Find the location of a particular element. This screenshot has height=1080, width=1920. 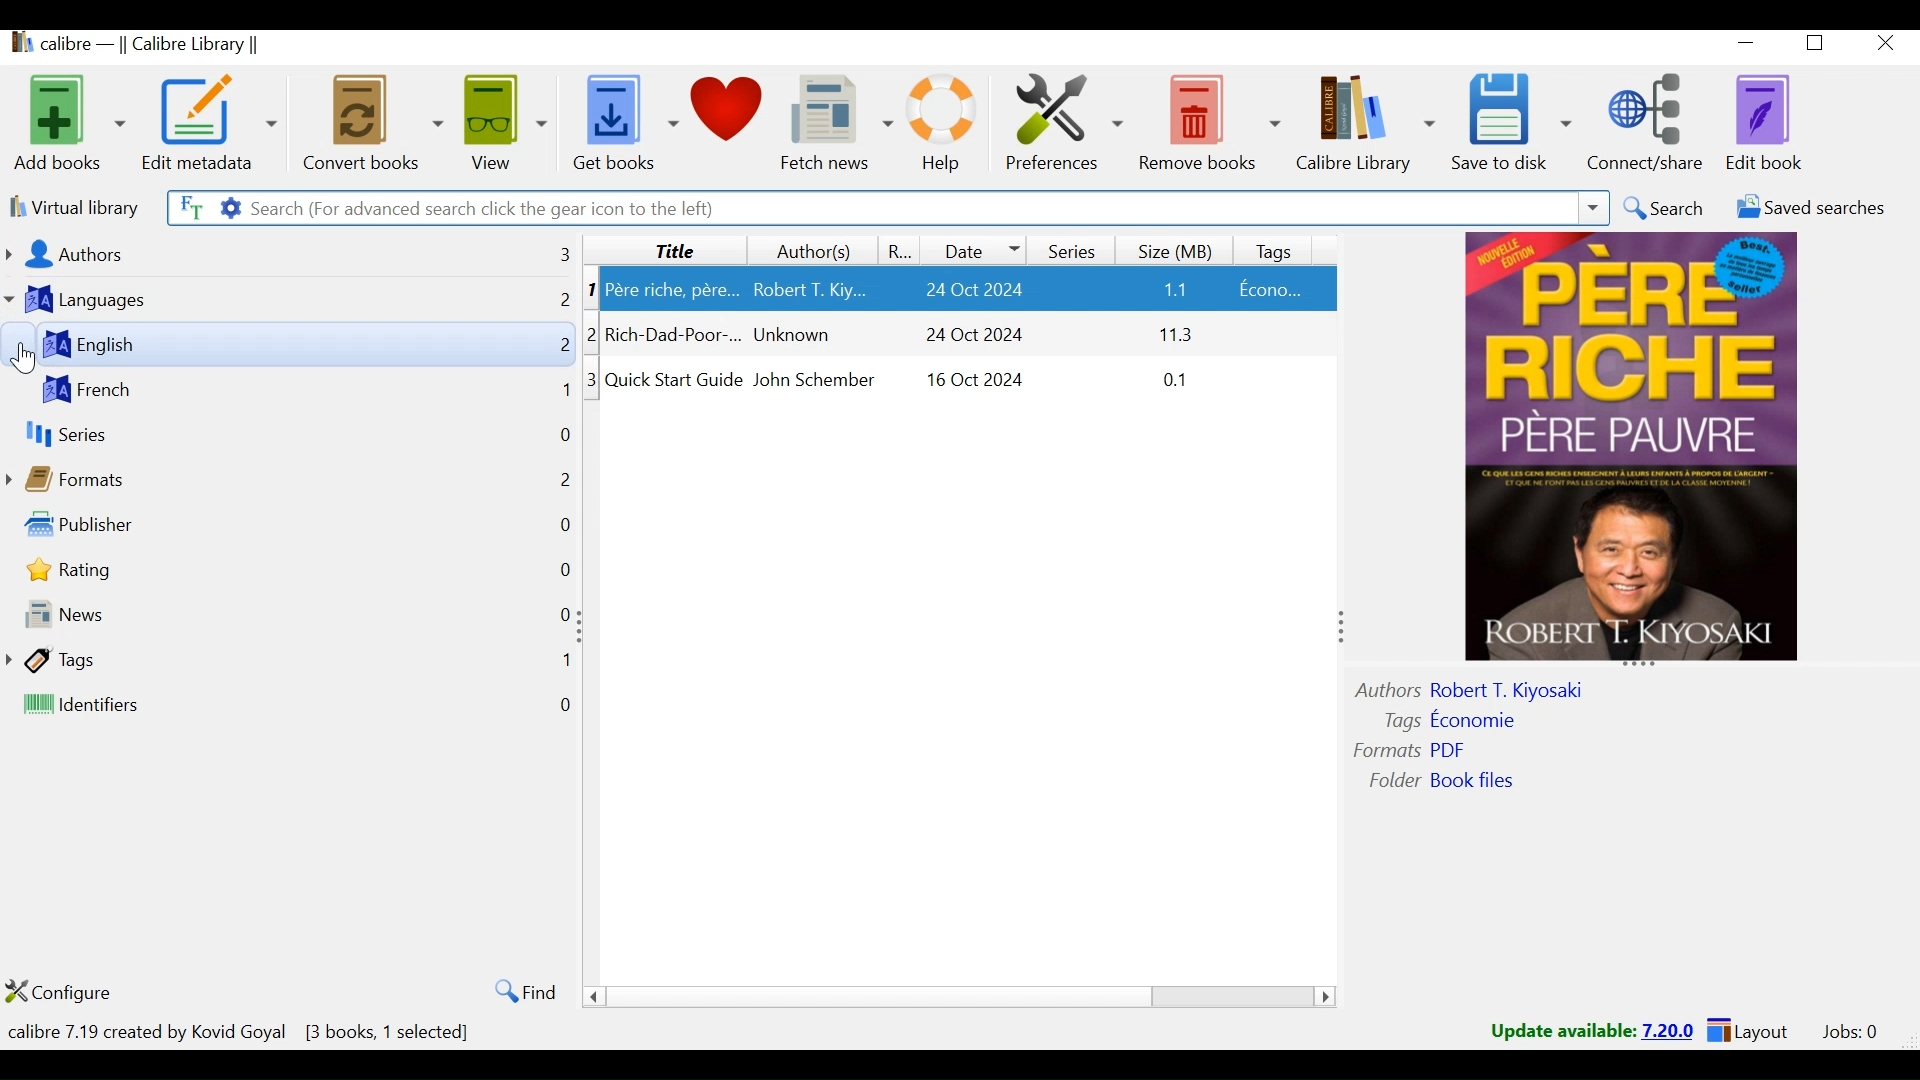

0 is located at coordinates (565, 521).